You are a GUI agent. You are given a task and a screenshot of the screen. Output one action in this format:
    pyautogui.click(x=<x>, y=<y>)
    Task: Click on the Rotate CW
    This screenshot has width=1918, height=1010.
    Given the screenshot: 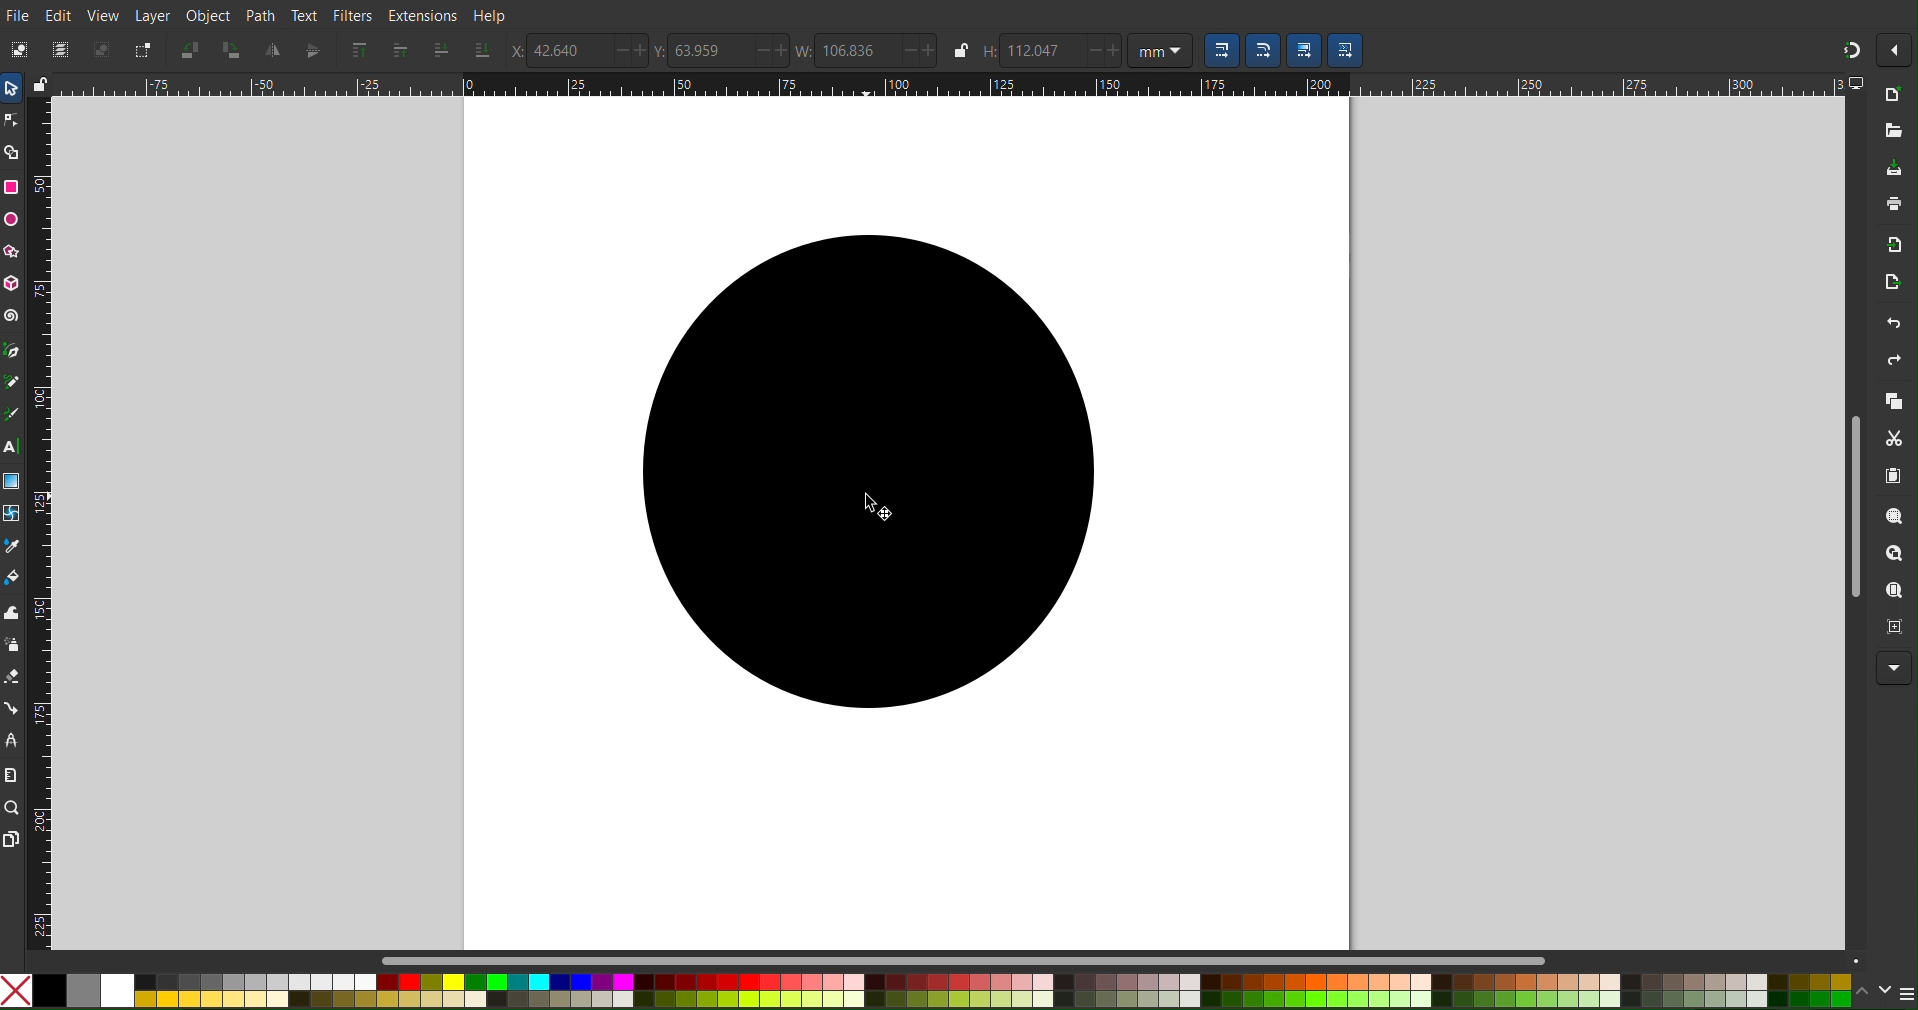 What is the action you would take?
    pyautogui.click(x=233, y=49)
    